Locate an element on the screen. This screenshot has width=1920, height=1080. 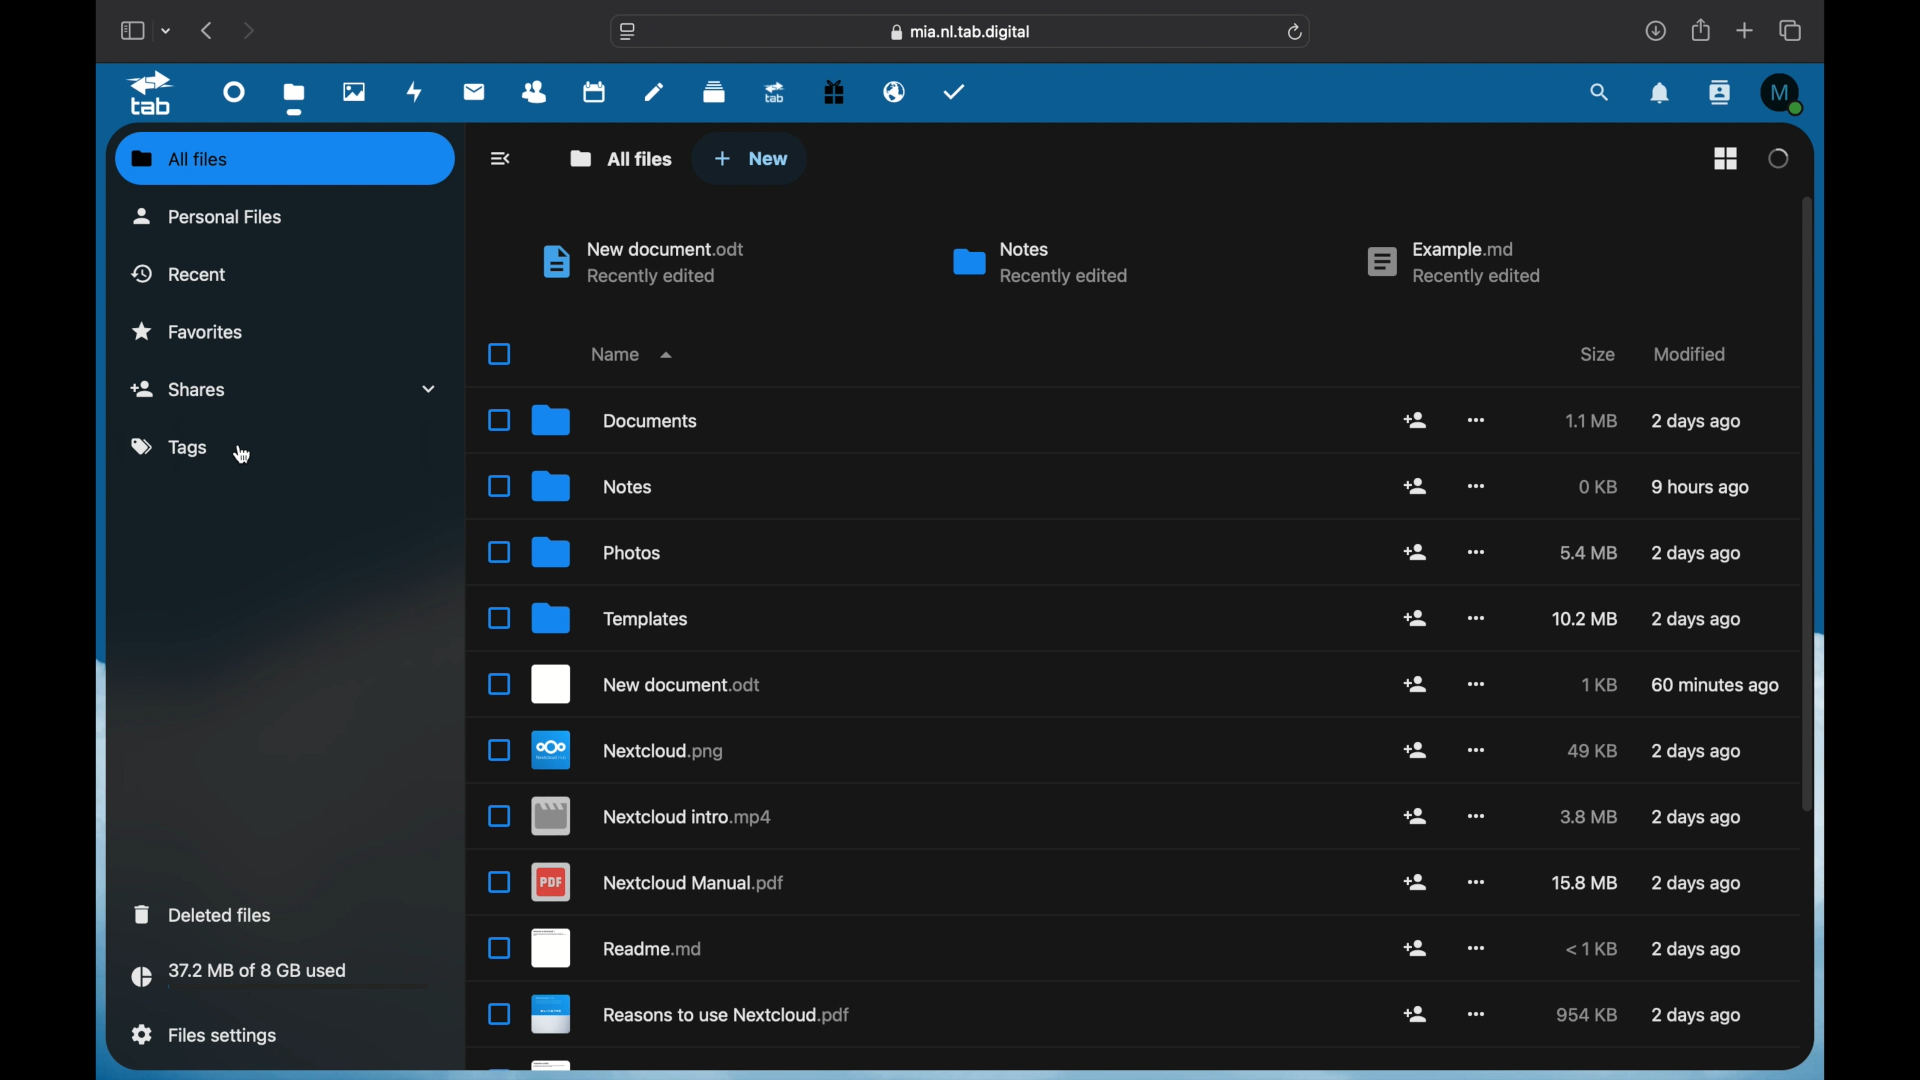
templates is located at coordinates (614, 618).